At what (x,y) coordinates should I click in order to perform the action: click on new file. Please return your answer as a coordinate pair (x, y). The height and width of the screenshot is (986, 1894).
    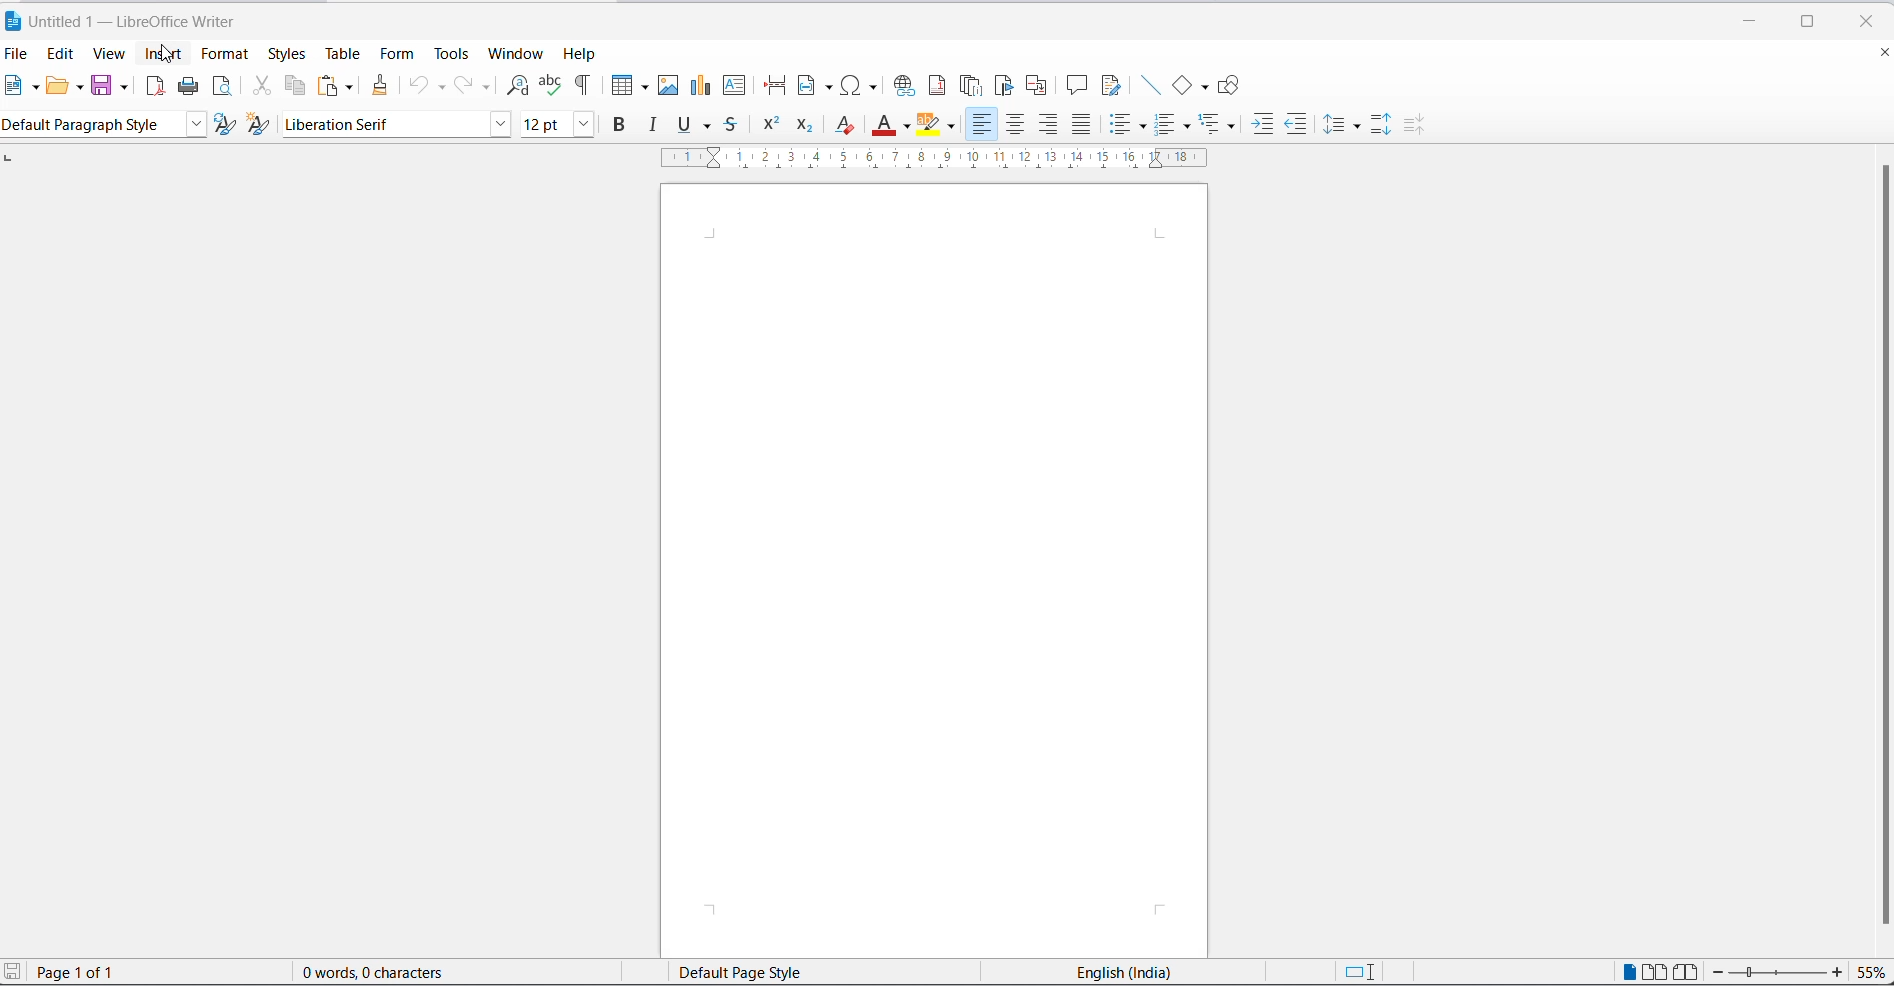
    Looking at the image, I should click on (12, 87).